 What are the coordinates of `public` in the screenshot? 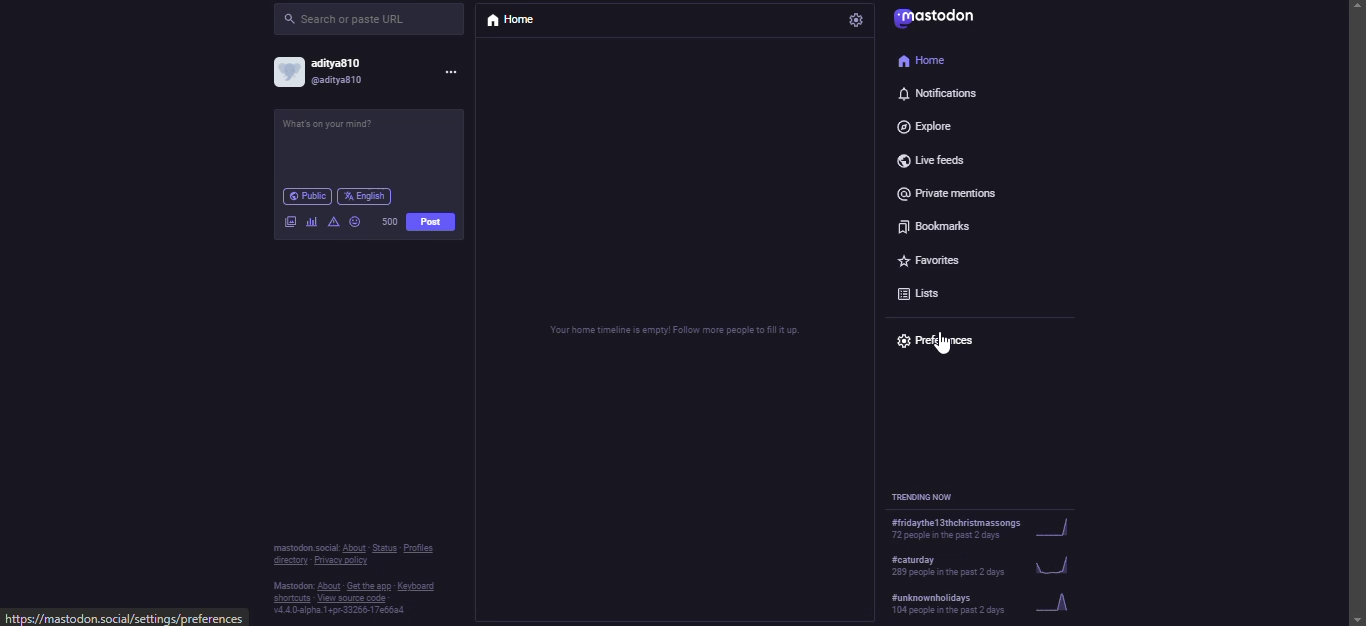 It's located at (305, 195).